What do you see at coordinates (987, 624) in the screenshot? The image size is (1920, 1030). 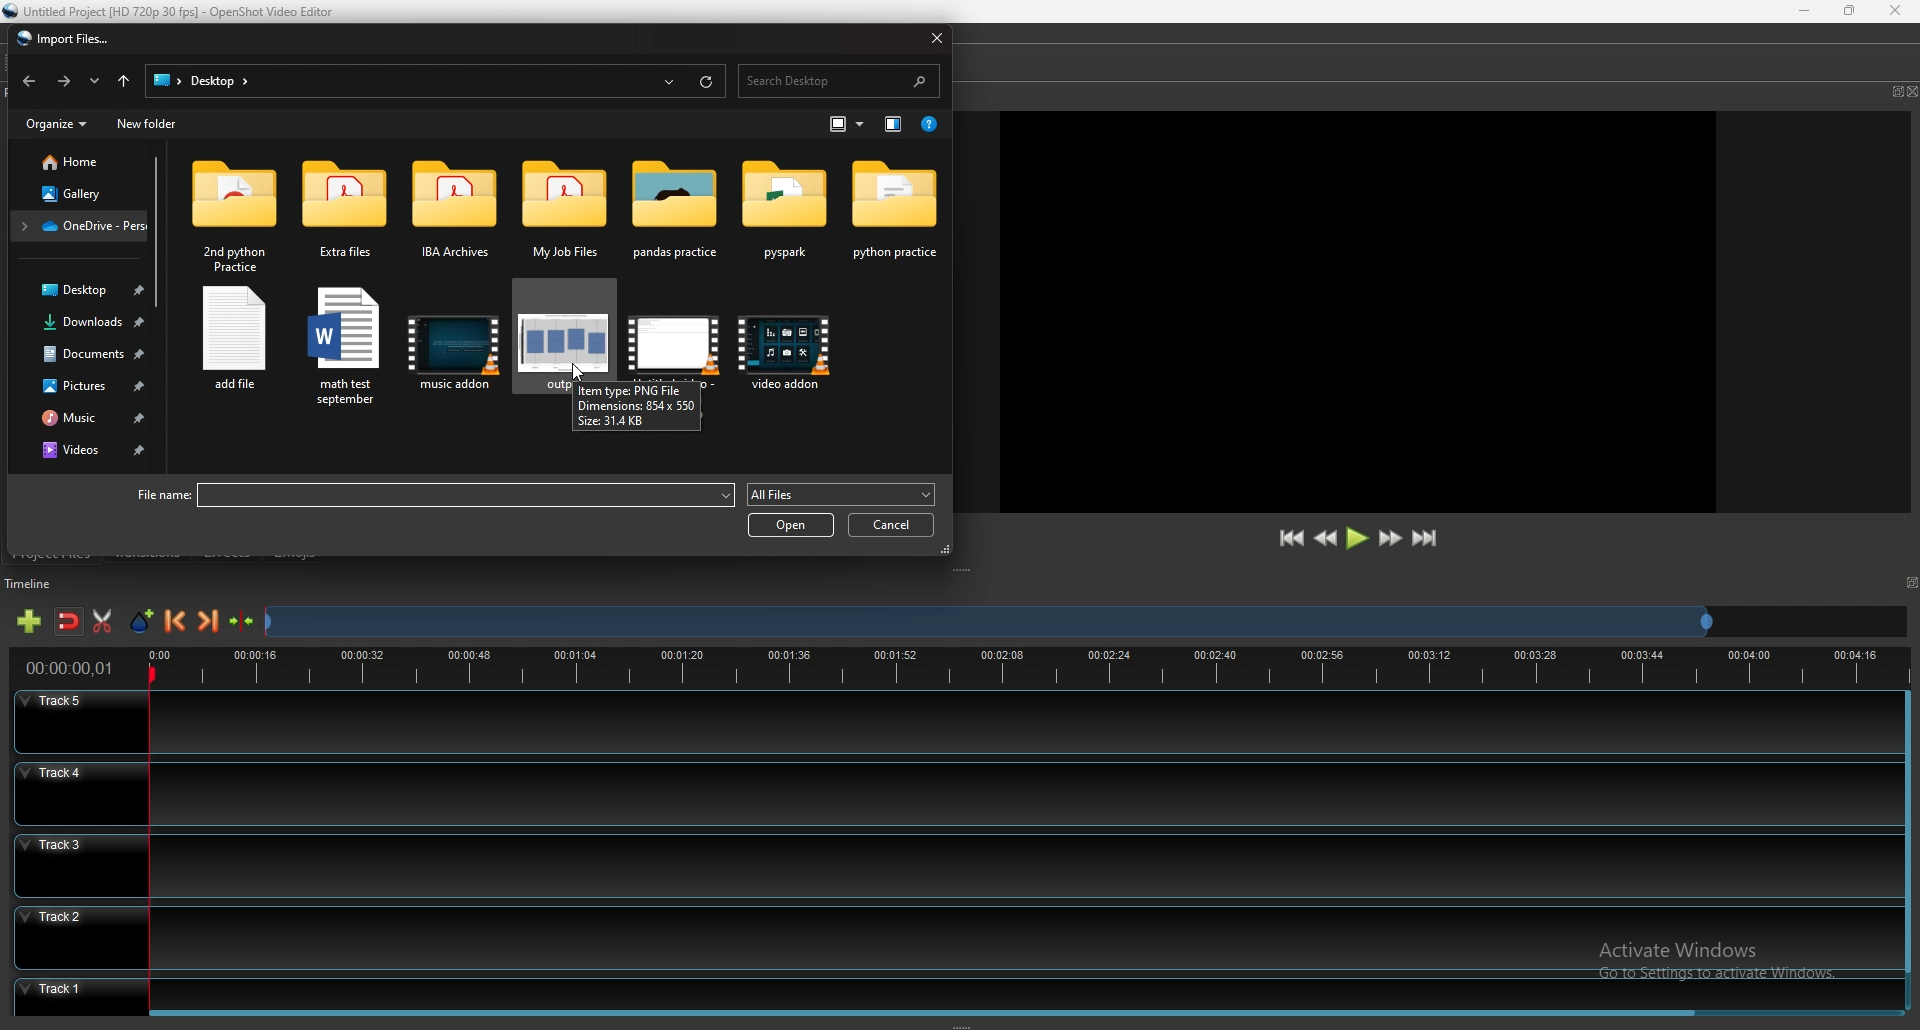 I see `seek` at bounding box center [987, 624].